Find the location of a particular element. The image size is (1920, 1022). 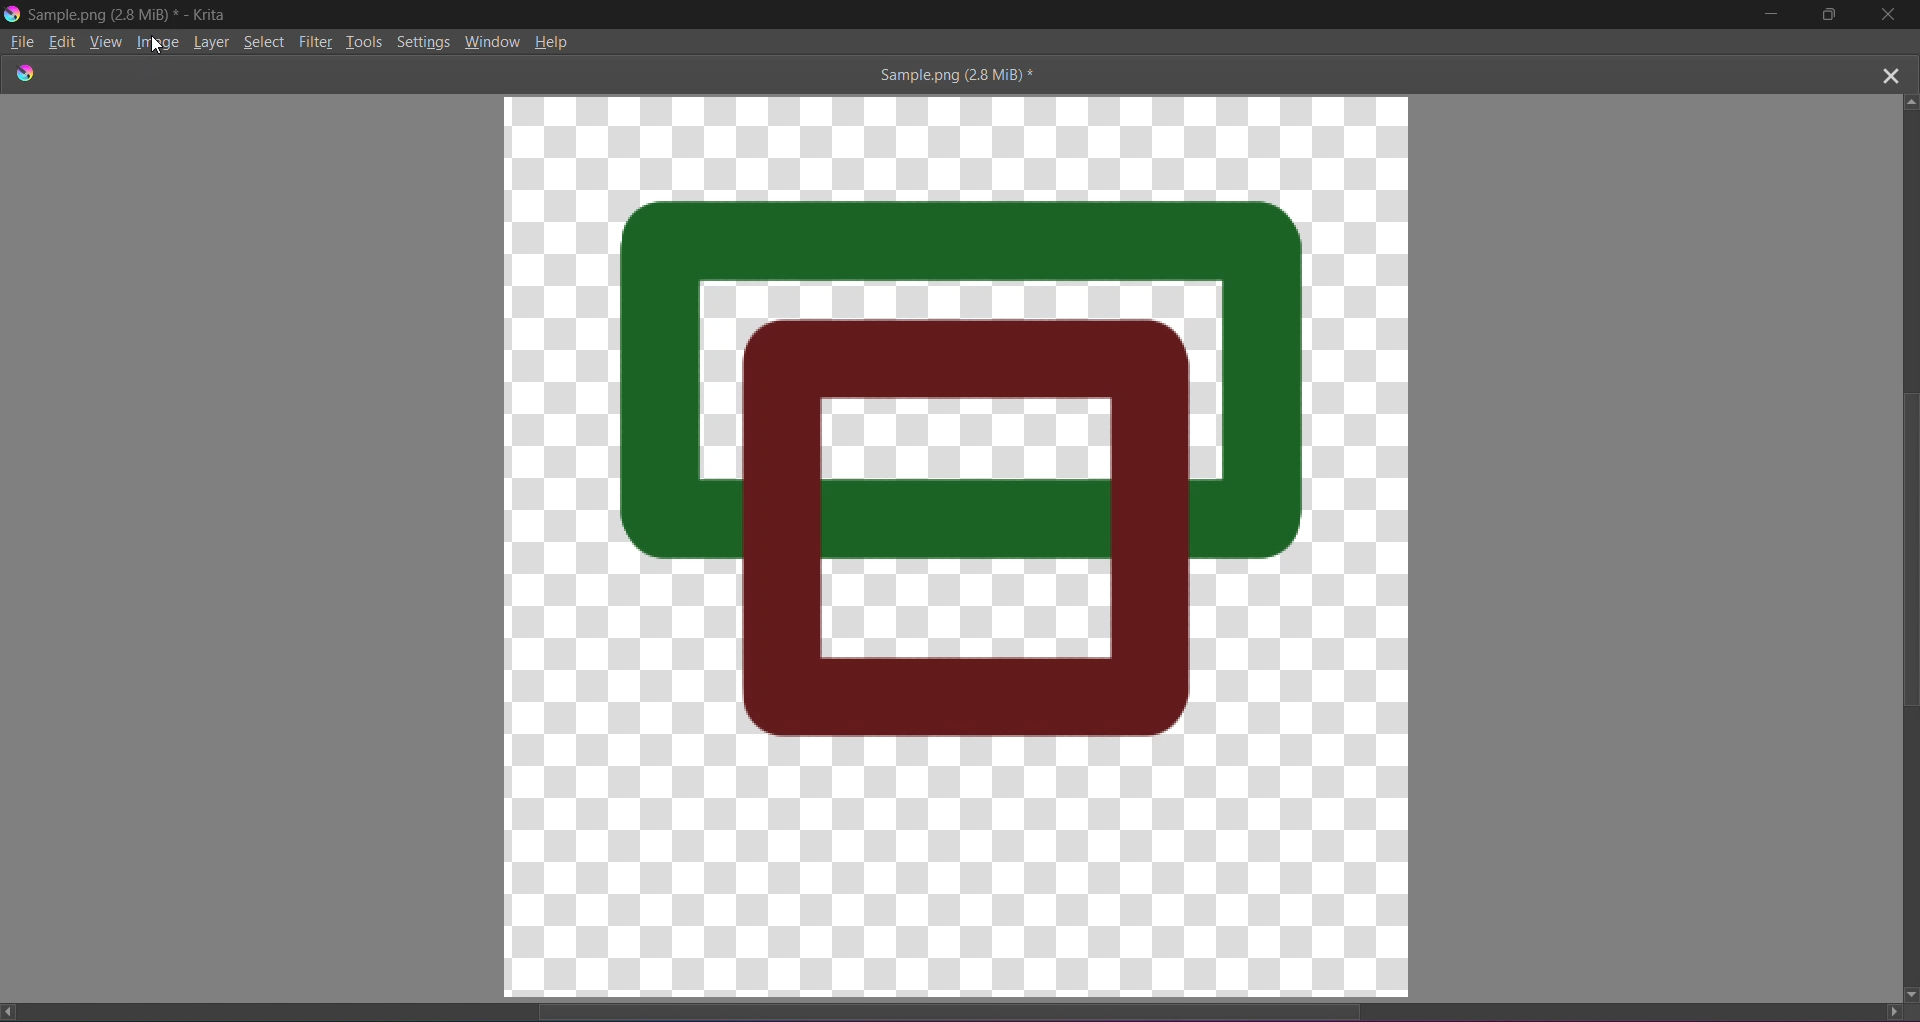

View is located at coordinates (106, 43).